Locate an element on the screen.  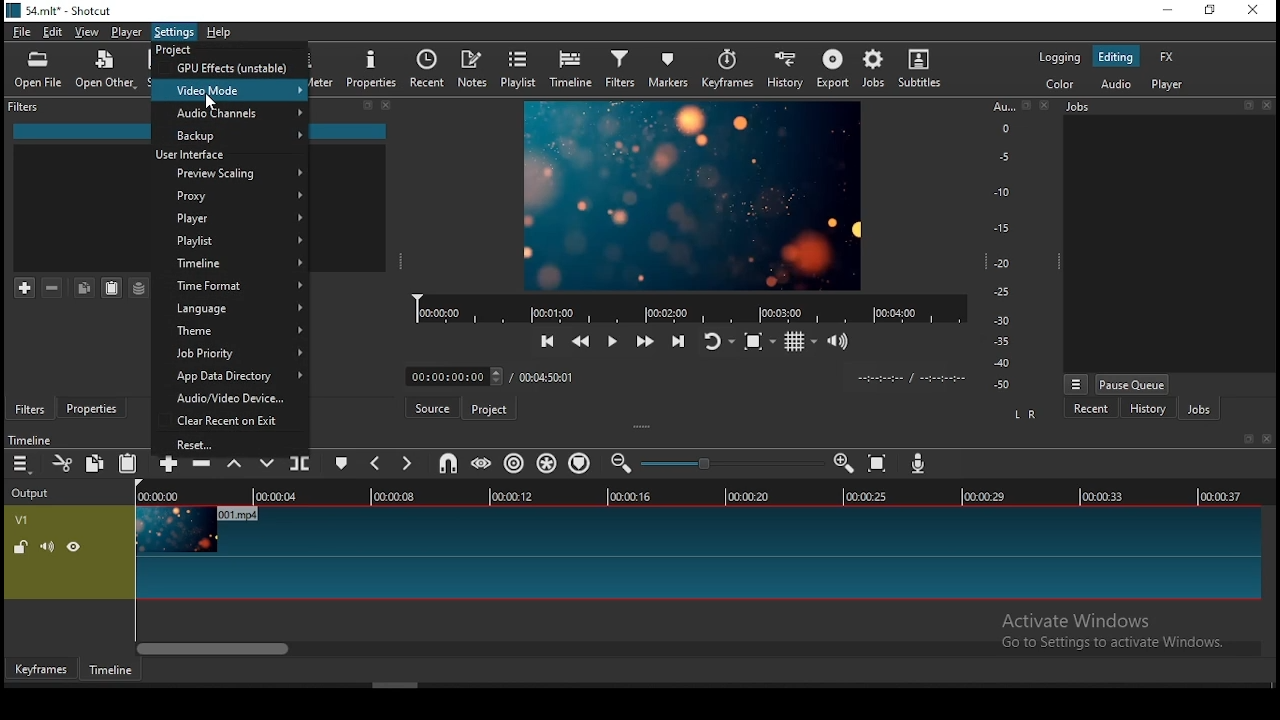
jobs menu is located at coordinates (1077, 386).